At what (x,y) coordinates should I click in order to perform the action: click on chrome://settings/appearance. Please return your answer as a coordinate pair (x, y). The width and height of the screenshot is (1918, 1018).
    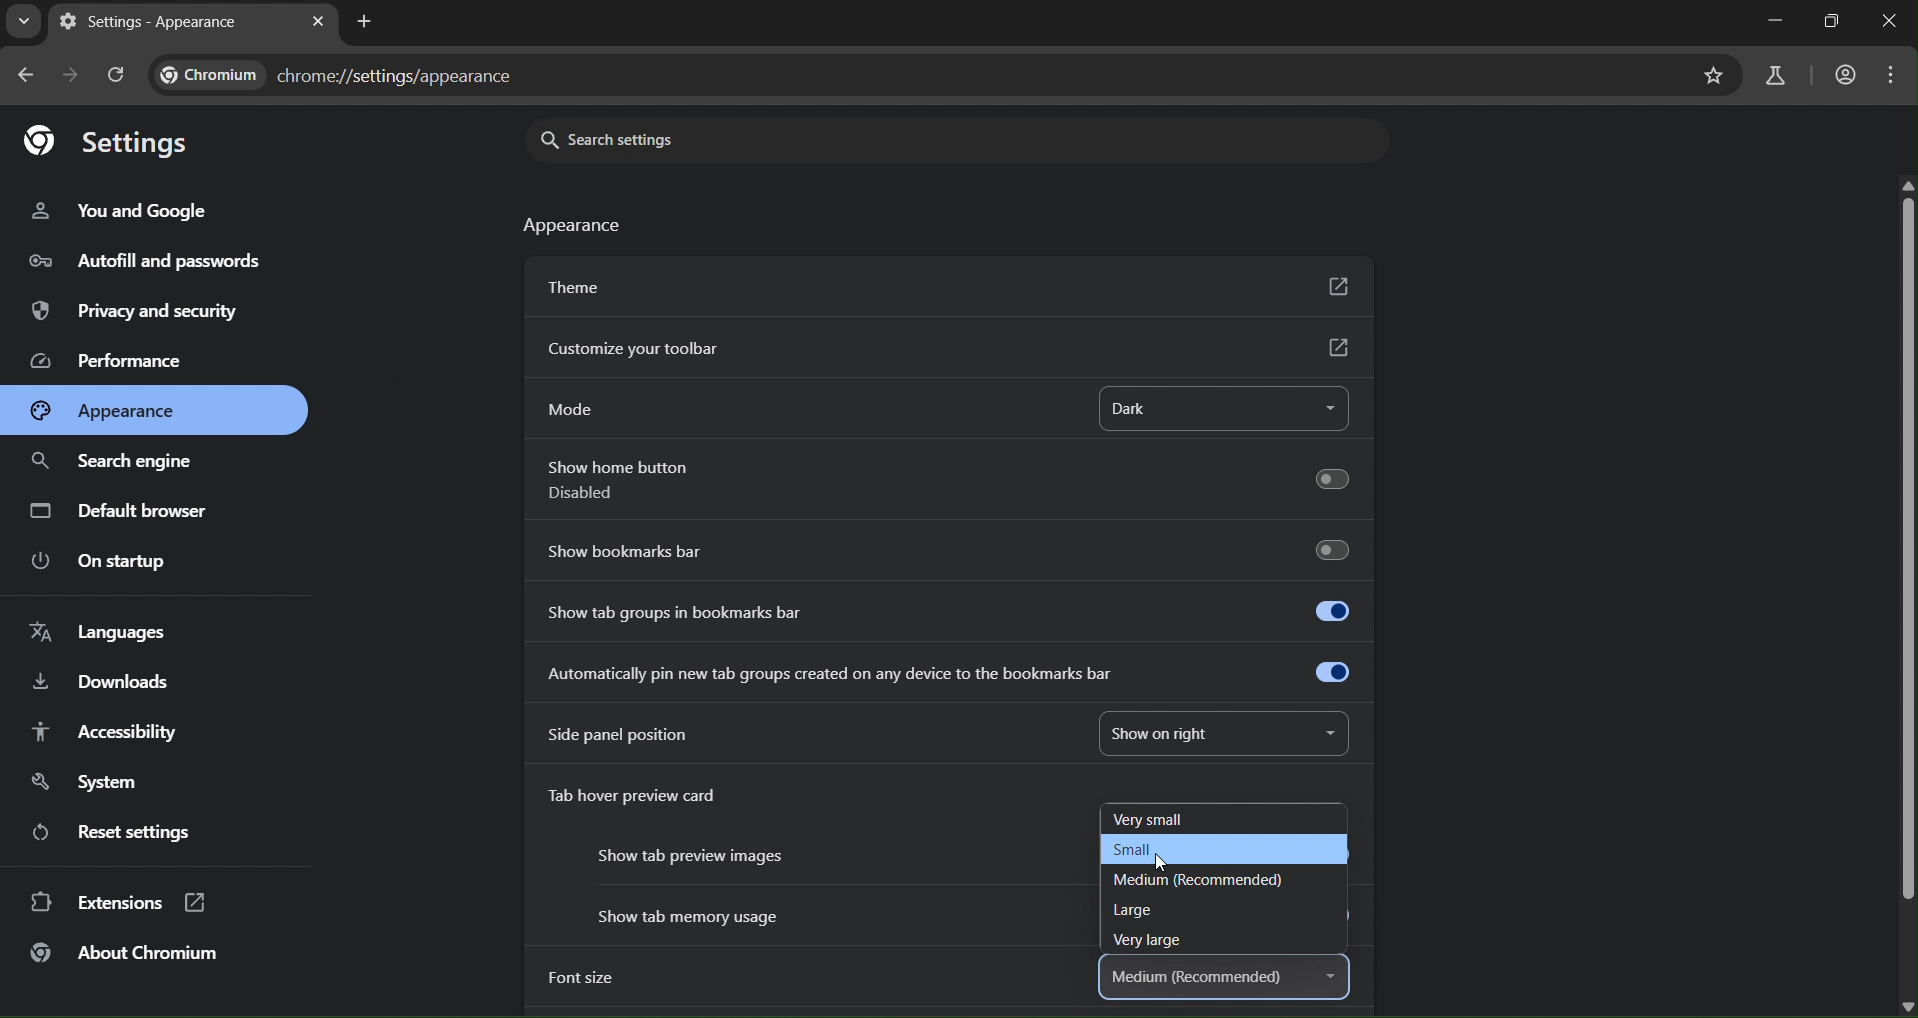
    Looking at the image, I should click on (334, 76).